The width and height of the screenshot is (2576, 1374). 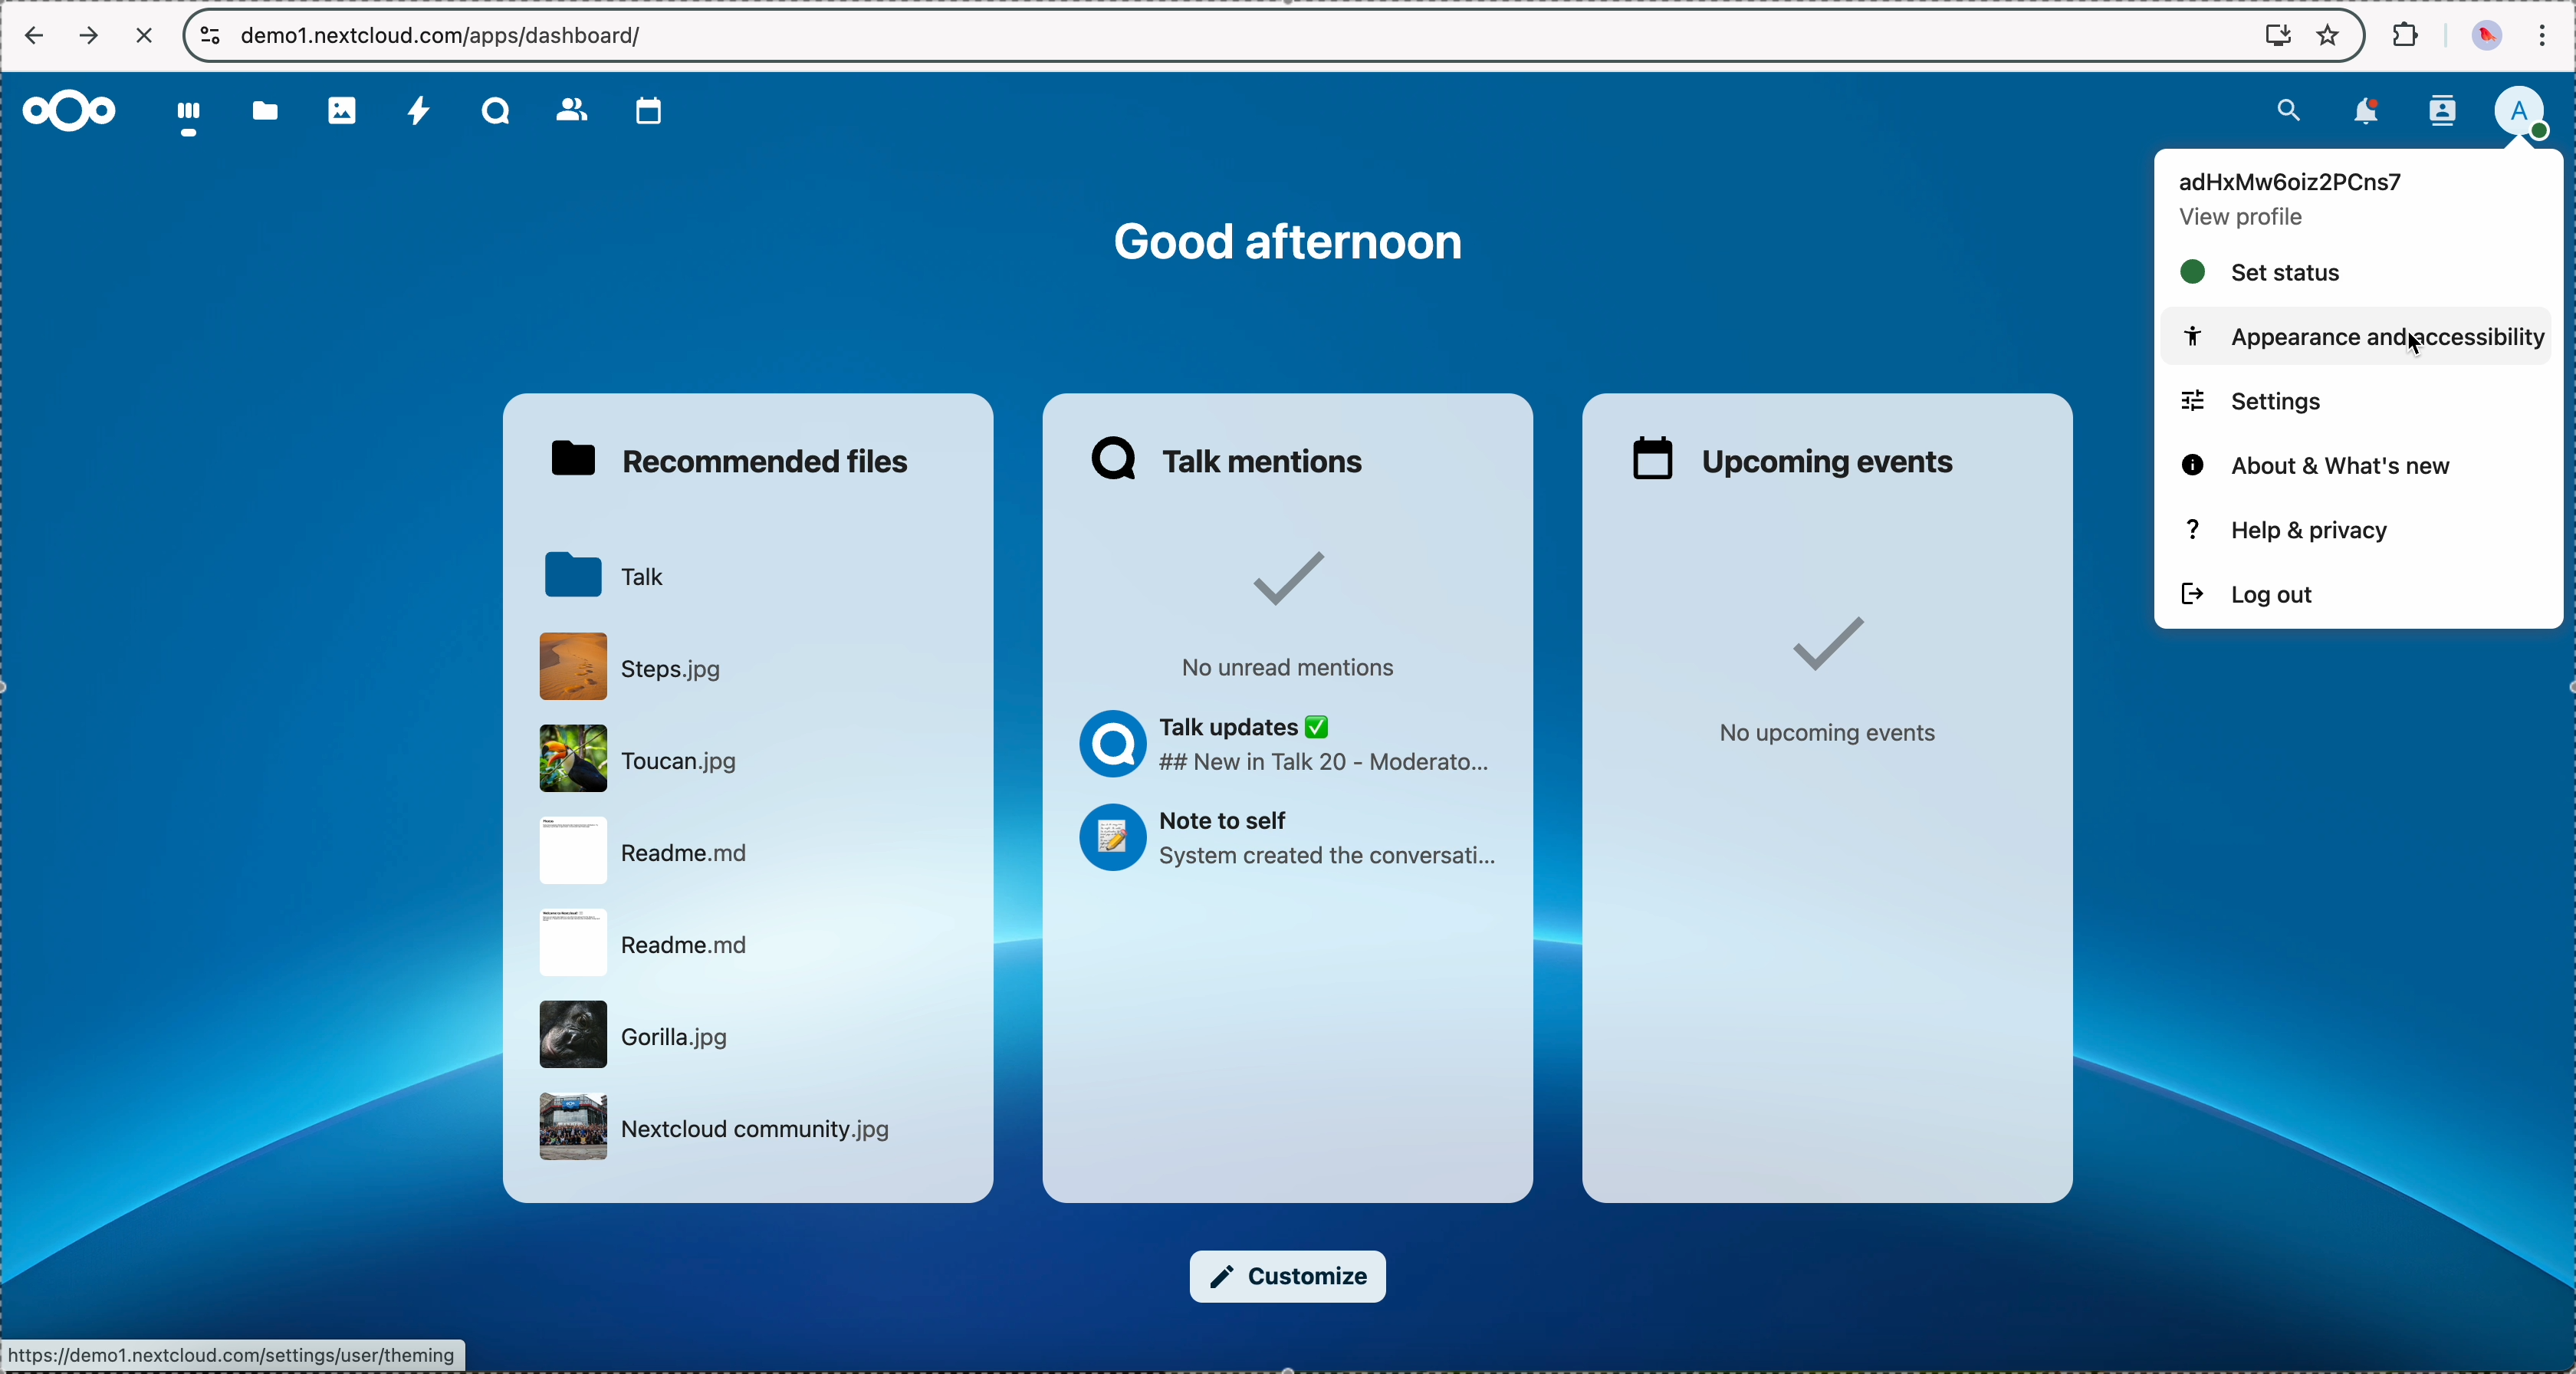 I want to click on contacts, so click(x=2442, y=110).